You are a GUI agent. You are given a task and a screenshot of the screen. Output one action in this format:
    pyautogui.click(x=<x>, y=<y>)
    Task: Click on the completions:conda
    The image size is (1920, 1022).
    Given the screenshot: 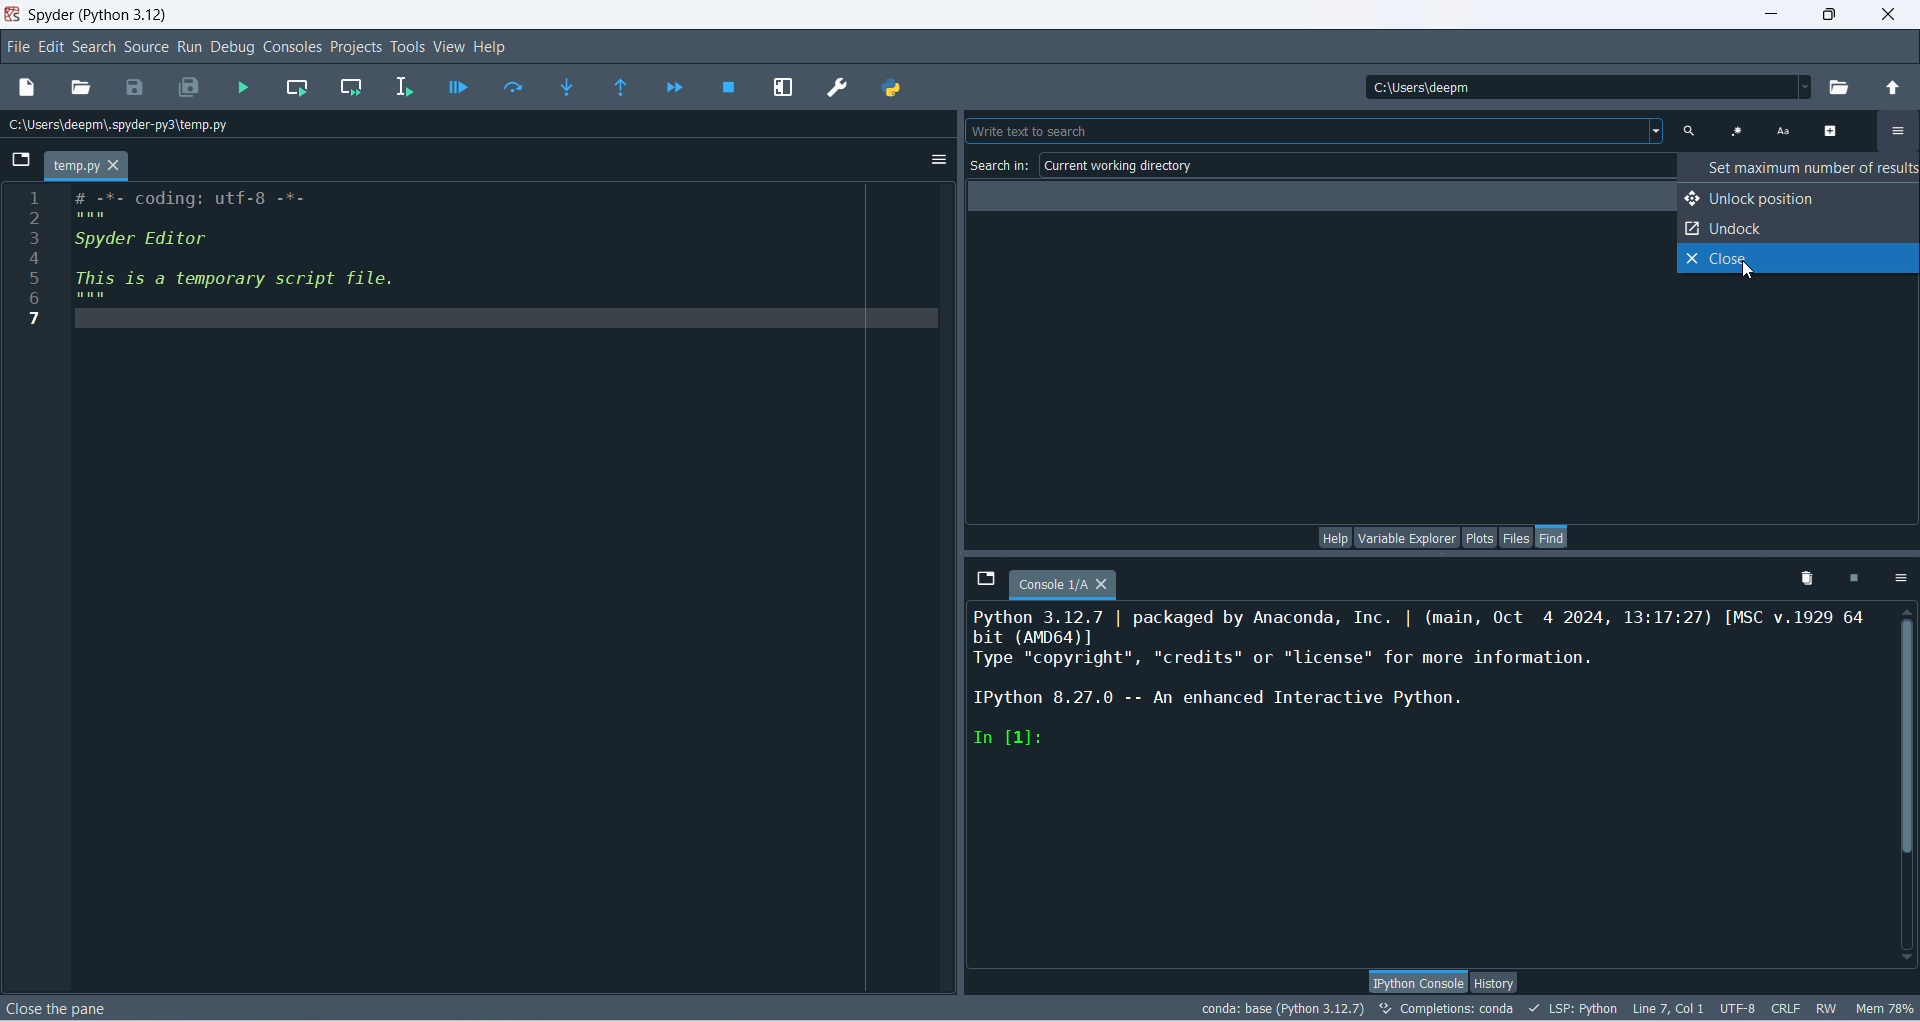 What is the action you would take?
    pyautogui.click(x=1447, y=1008)
    